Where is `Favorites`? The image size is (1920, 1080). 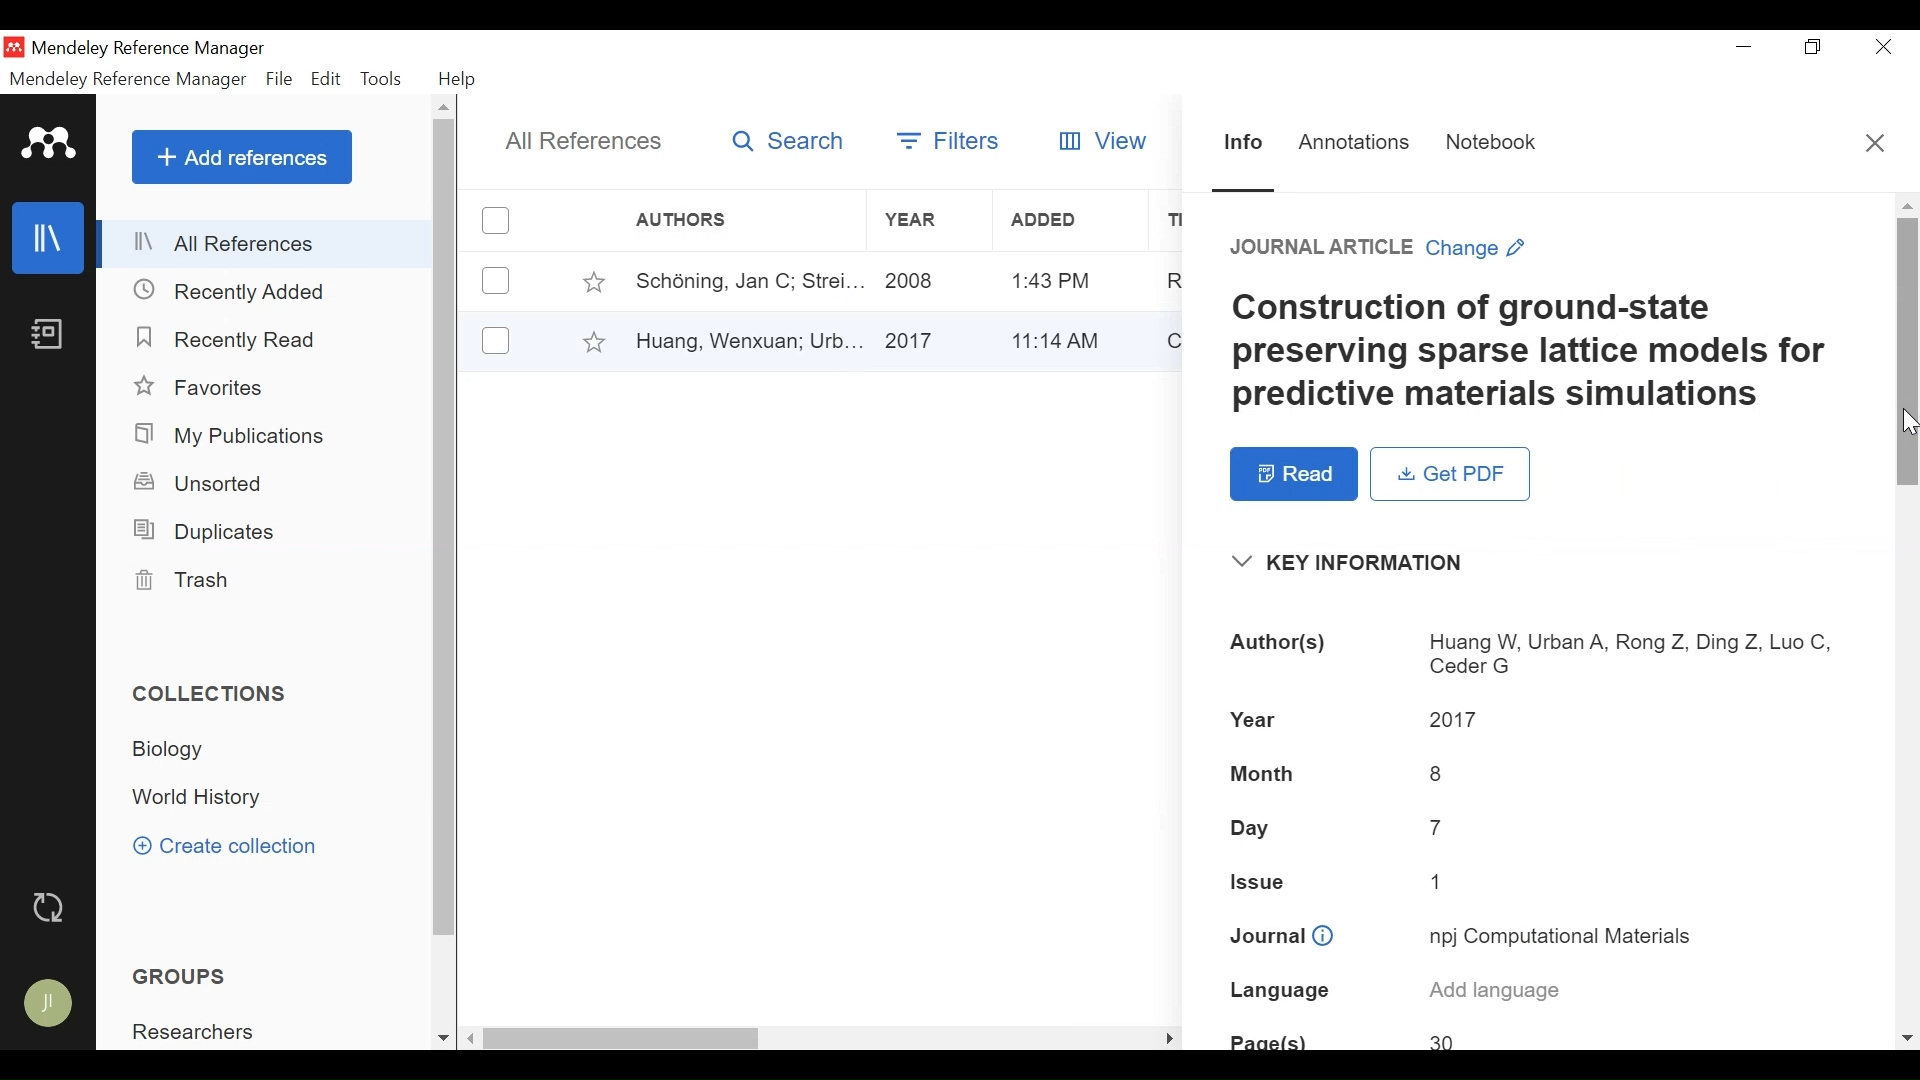
Favorites is located at coordinates (206, 388).